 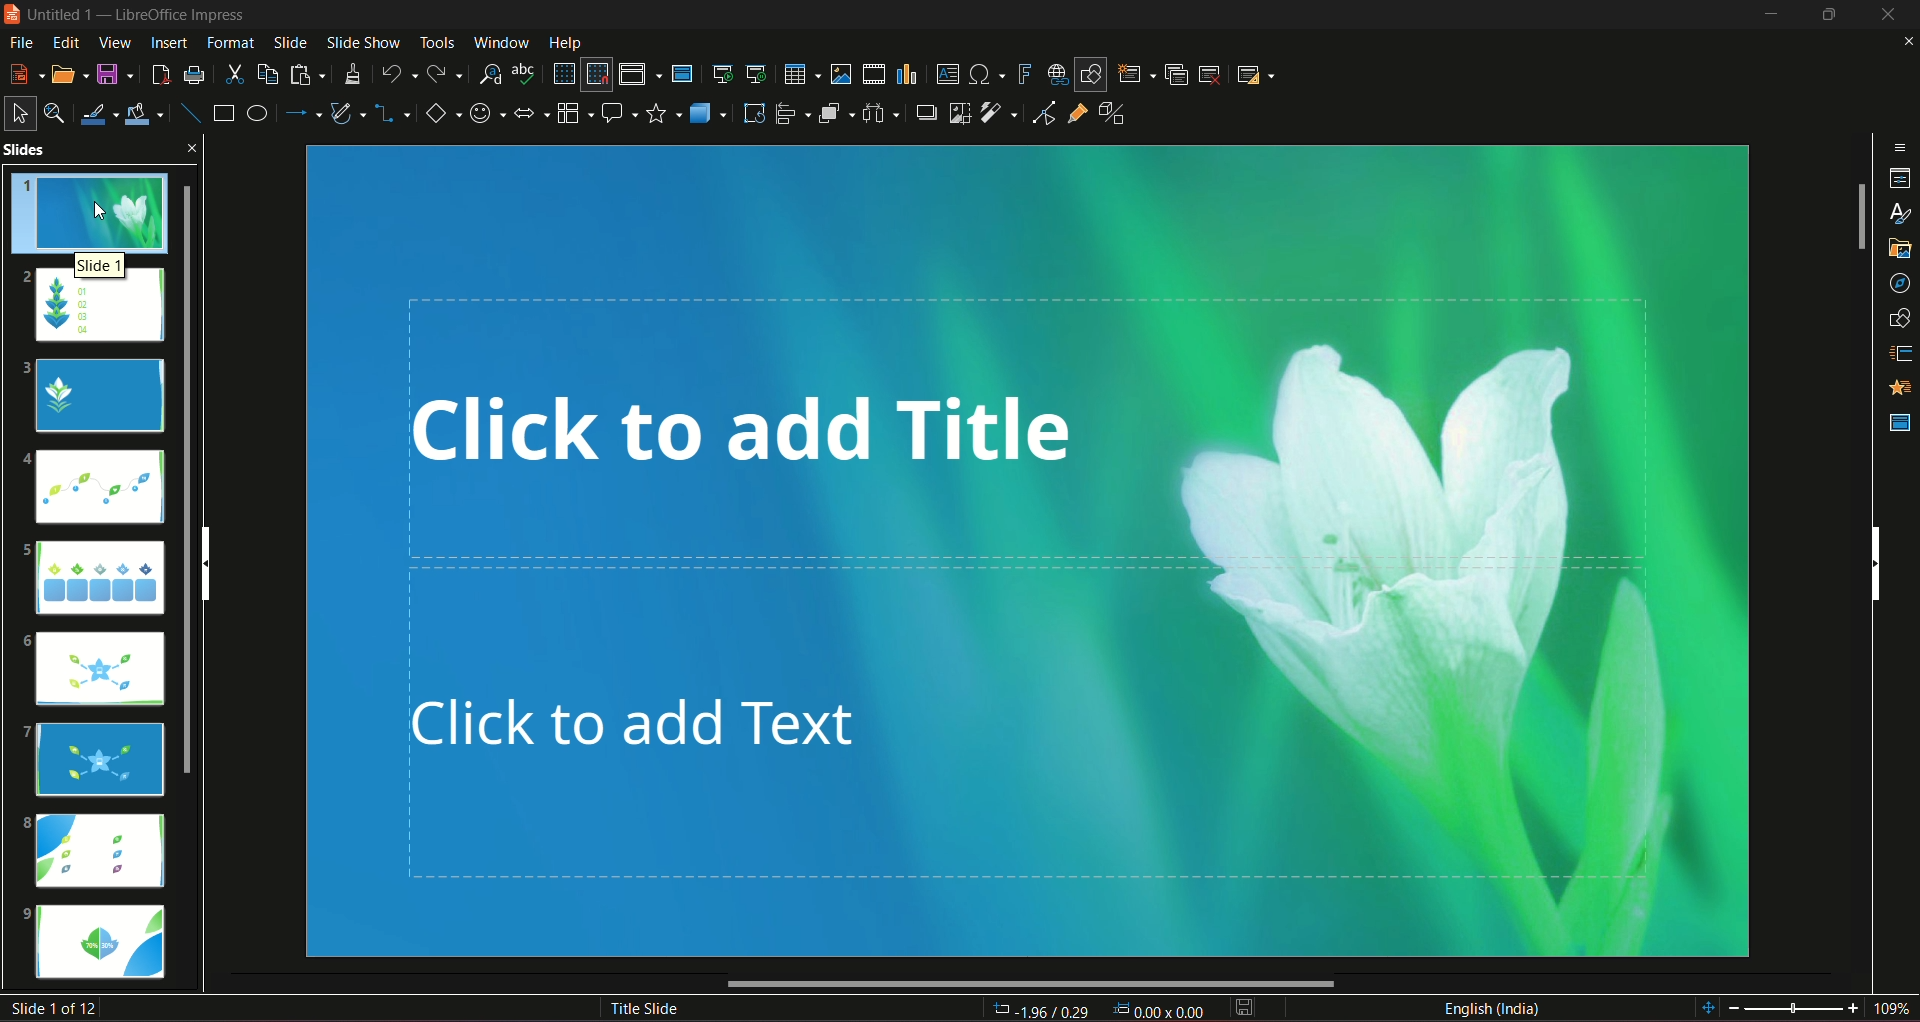 What do you see at coordinates (620, 112) in the screenshot?
I see `callout shapes` at bounding box center [620, 112].